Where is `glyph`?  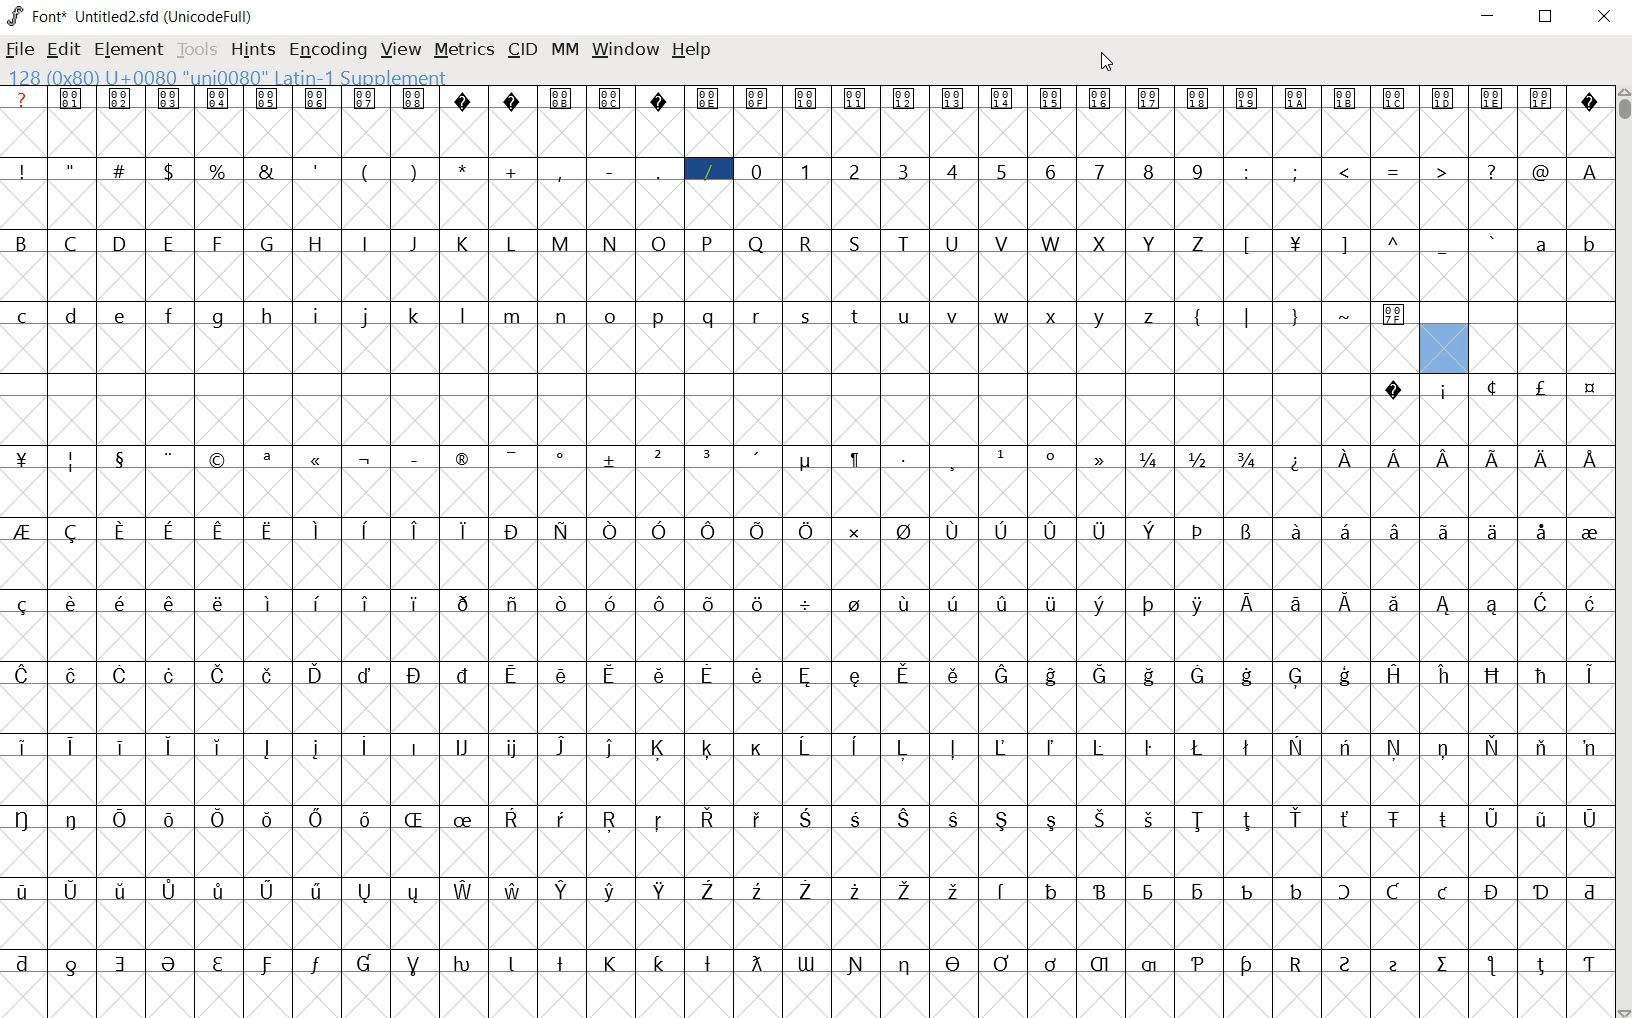
glyph is located at coordinates (805, 605).